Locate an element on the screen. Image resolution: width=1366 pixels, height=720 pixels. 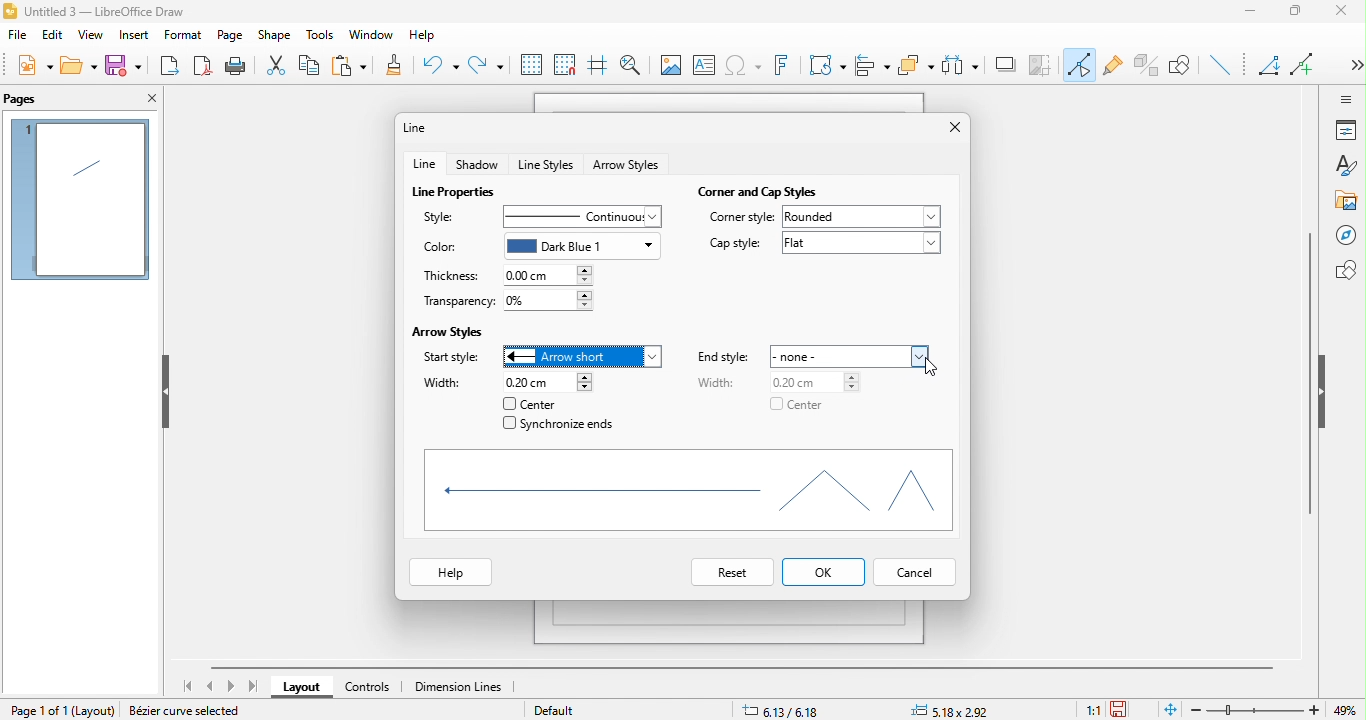
styles is located at coordinates (1345, 167).